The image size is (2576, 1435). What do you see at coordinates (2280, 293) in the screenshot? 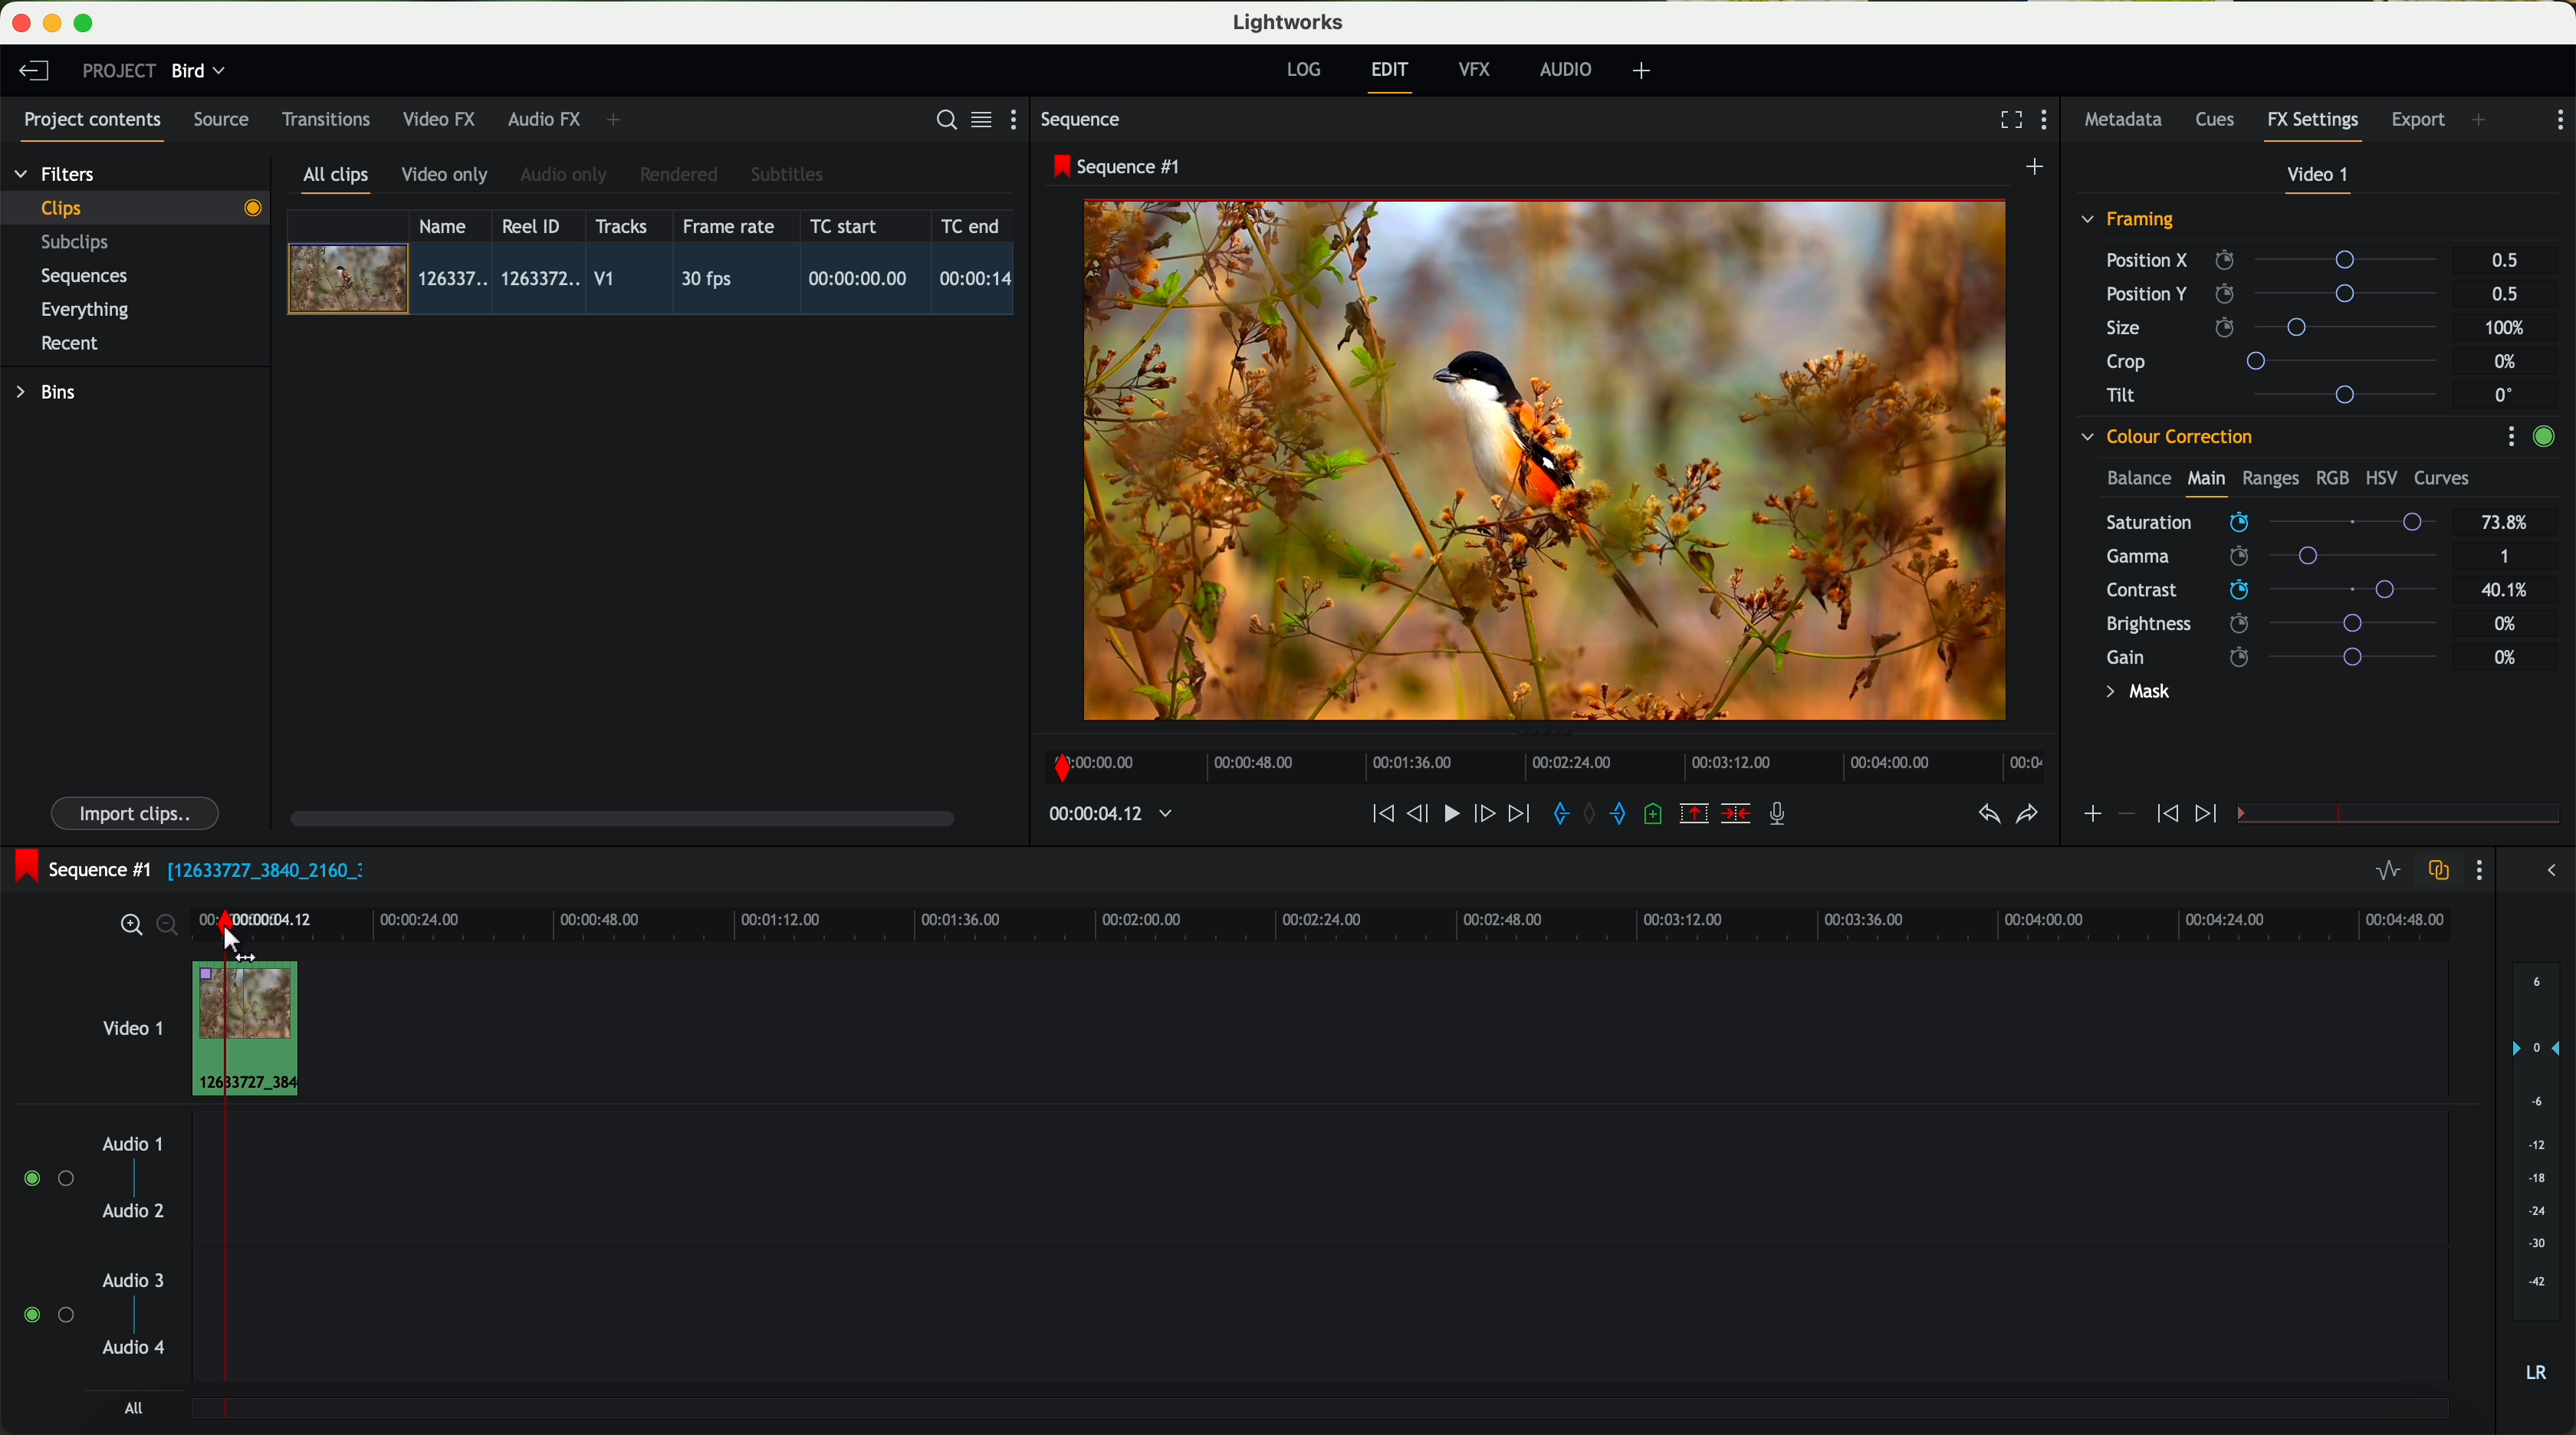
I see `position Y` at bounding box center [2280, 293].